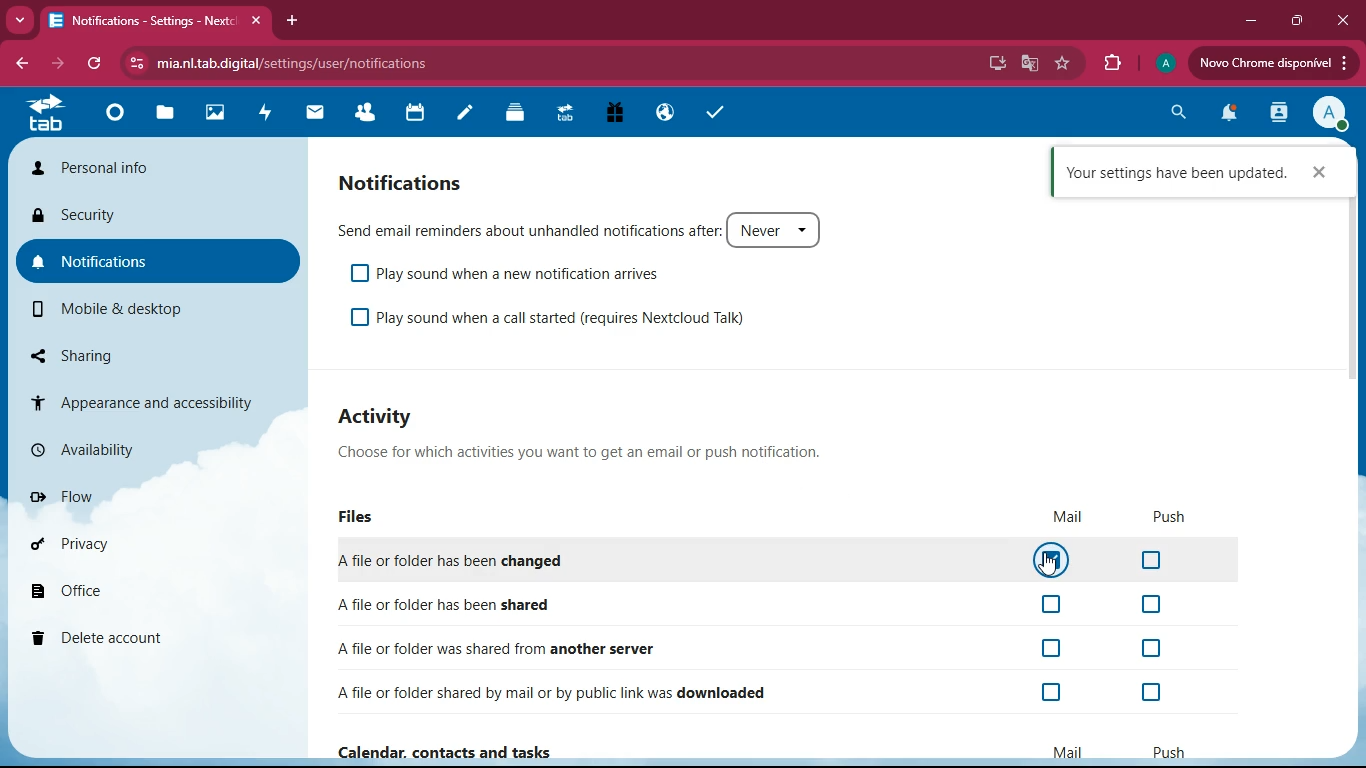  What do you see at coordinates (498, 560) in the screenshot?
I see `changed` at bounding box center [498, 560].